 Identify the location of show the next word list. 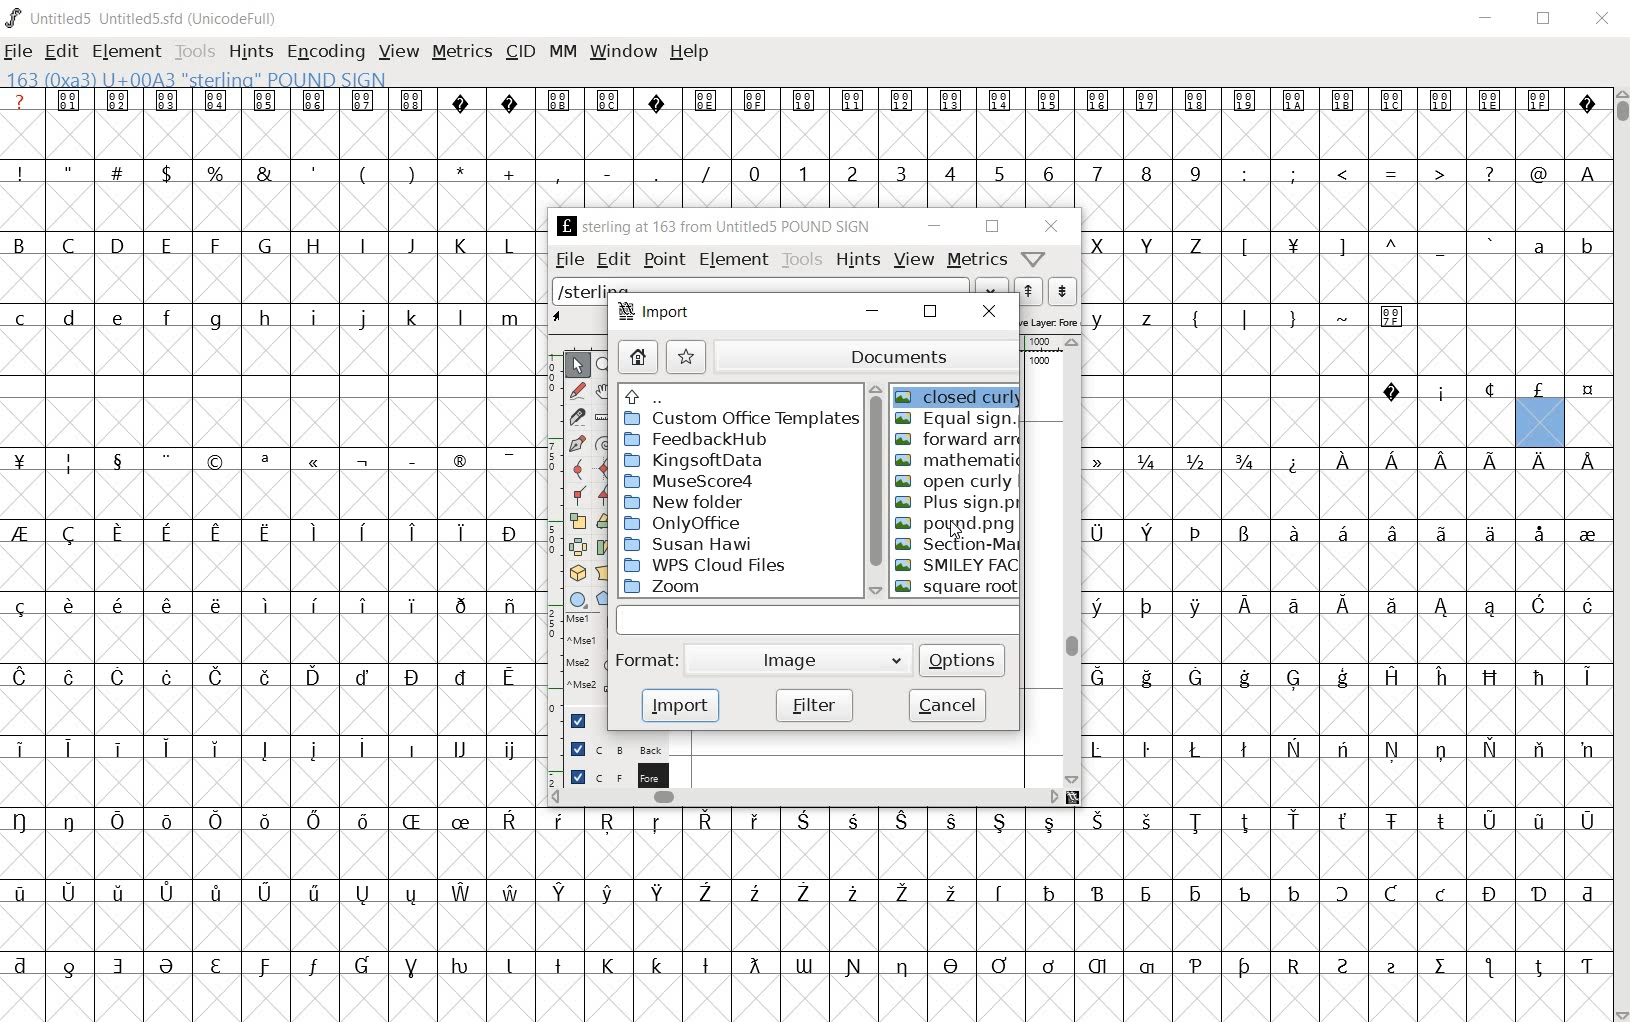
(1064, 293).